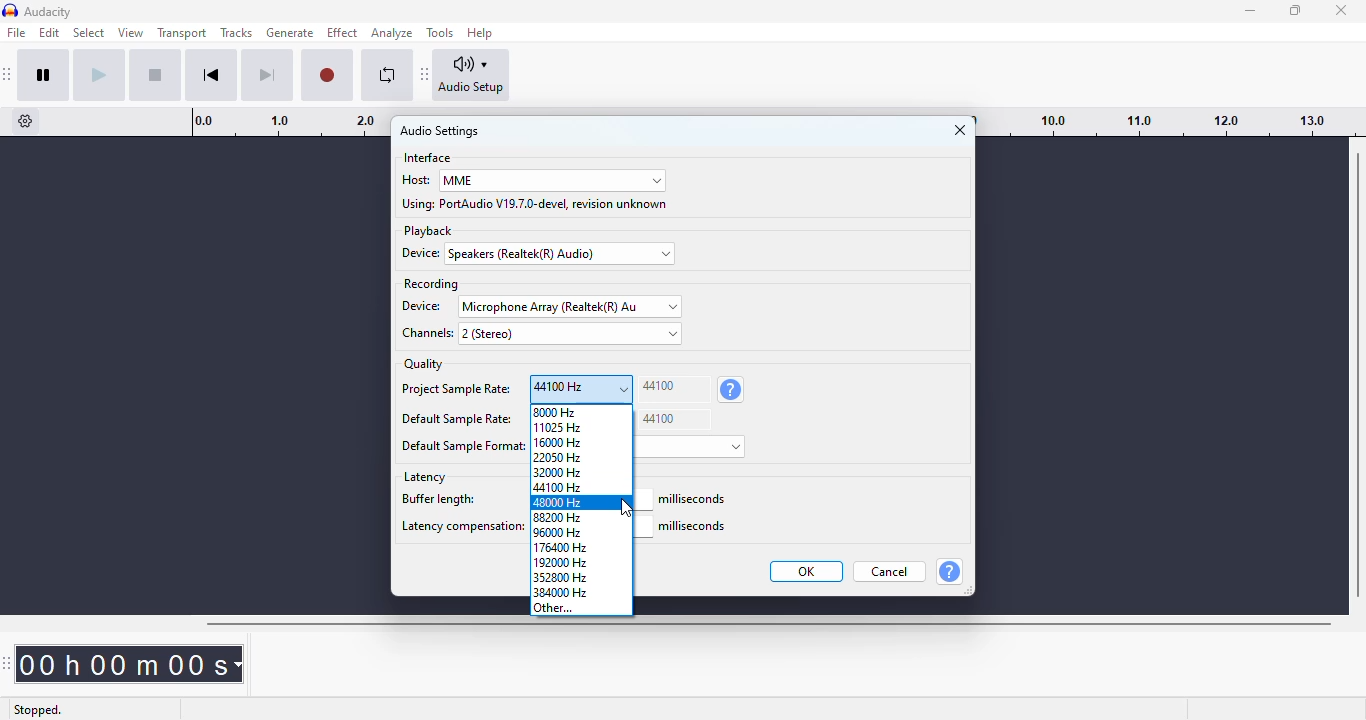 This screenshot has width=1366, height=720. Describe the element at coordinates (455, 391) in the screenshot. I see `project sample rate` at that location.